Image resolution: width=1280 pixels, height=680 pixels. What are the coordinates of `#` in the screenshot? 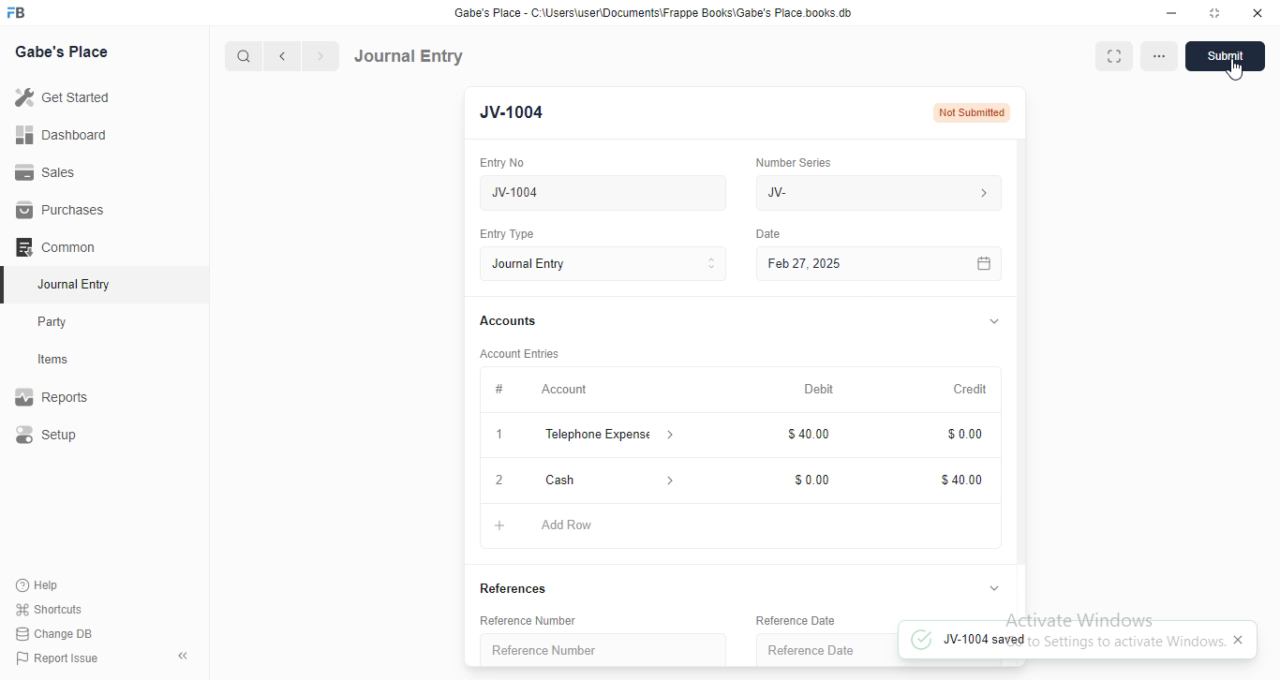 It's located at (499, 388).